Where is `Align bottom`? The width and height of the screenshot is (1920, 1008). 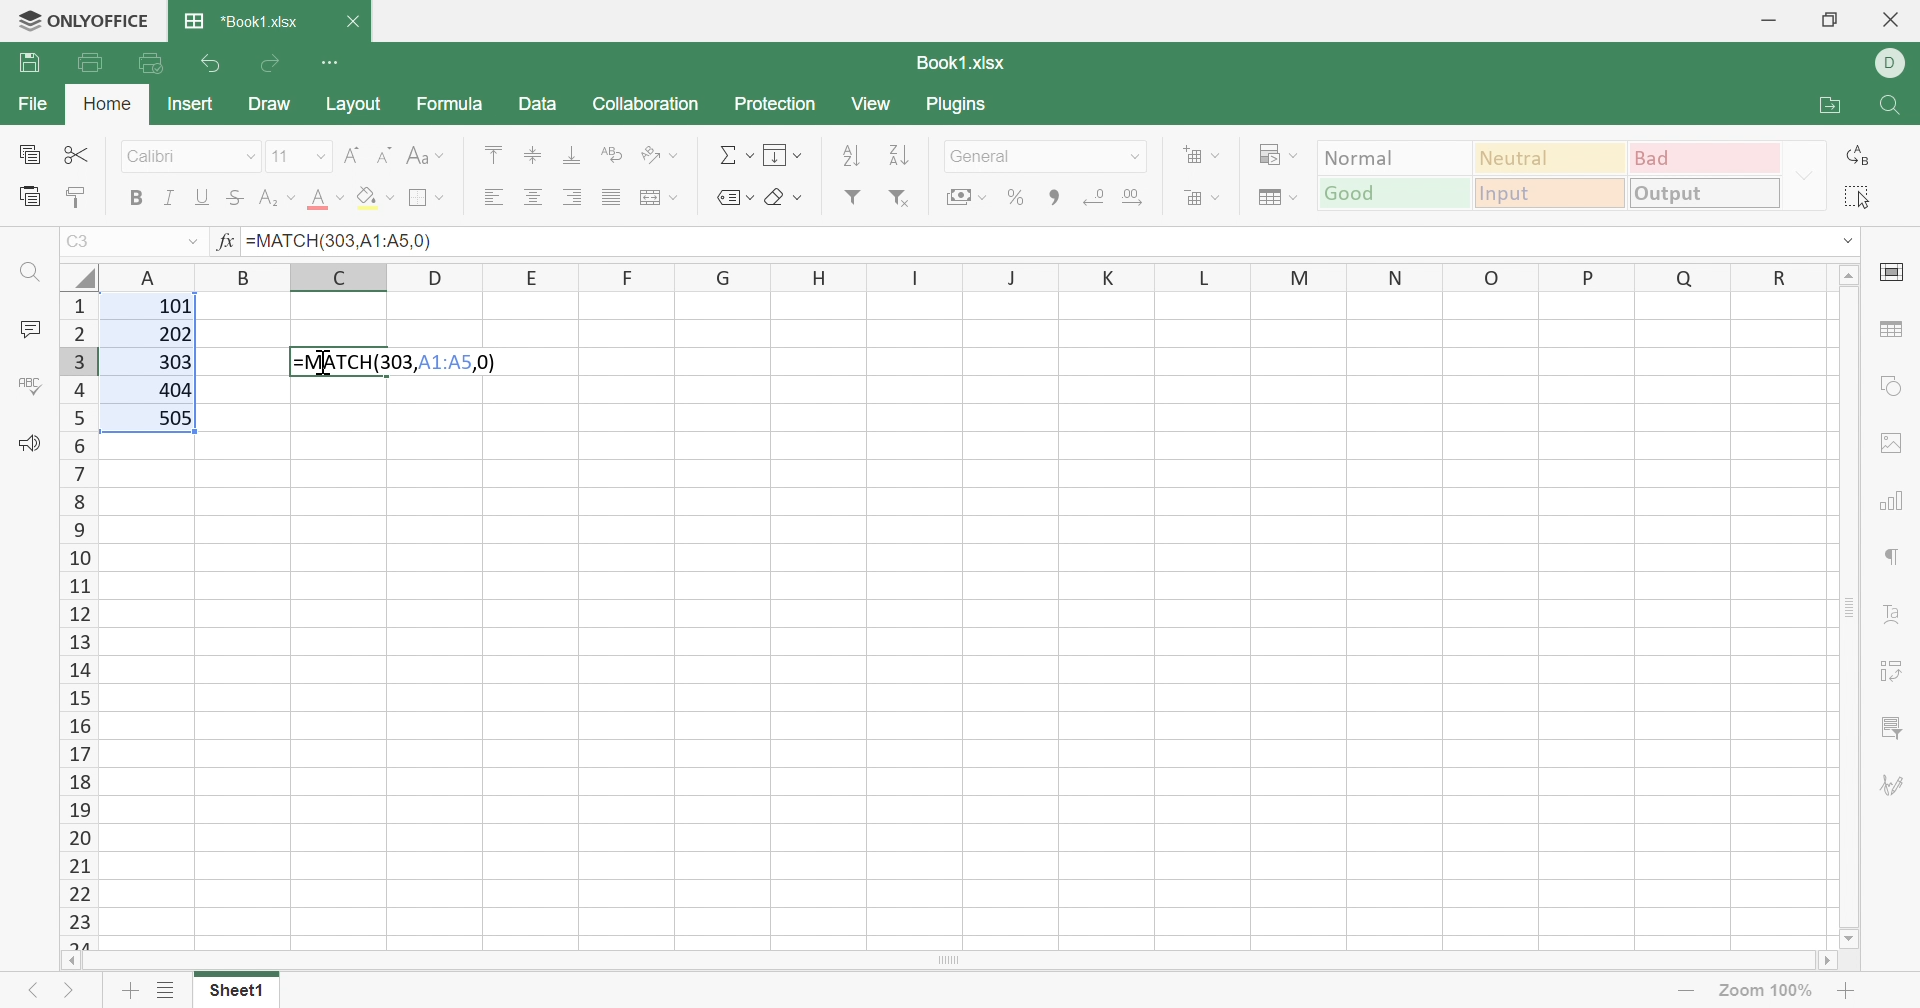 Align bottom is located at coordinates (572, 158).